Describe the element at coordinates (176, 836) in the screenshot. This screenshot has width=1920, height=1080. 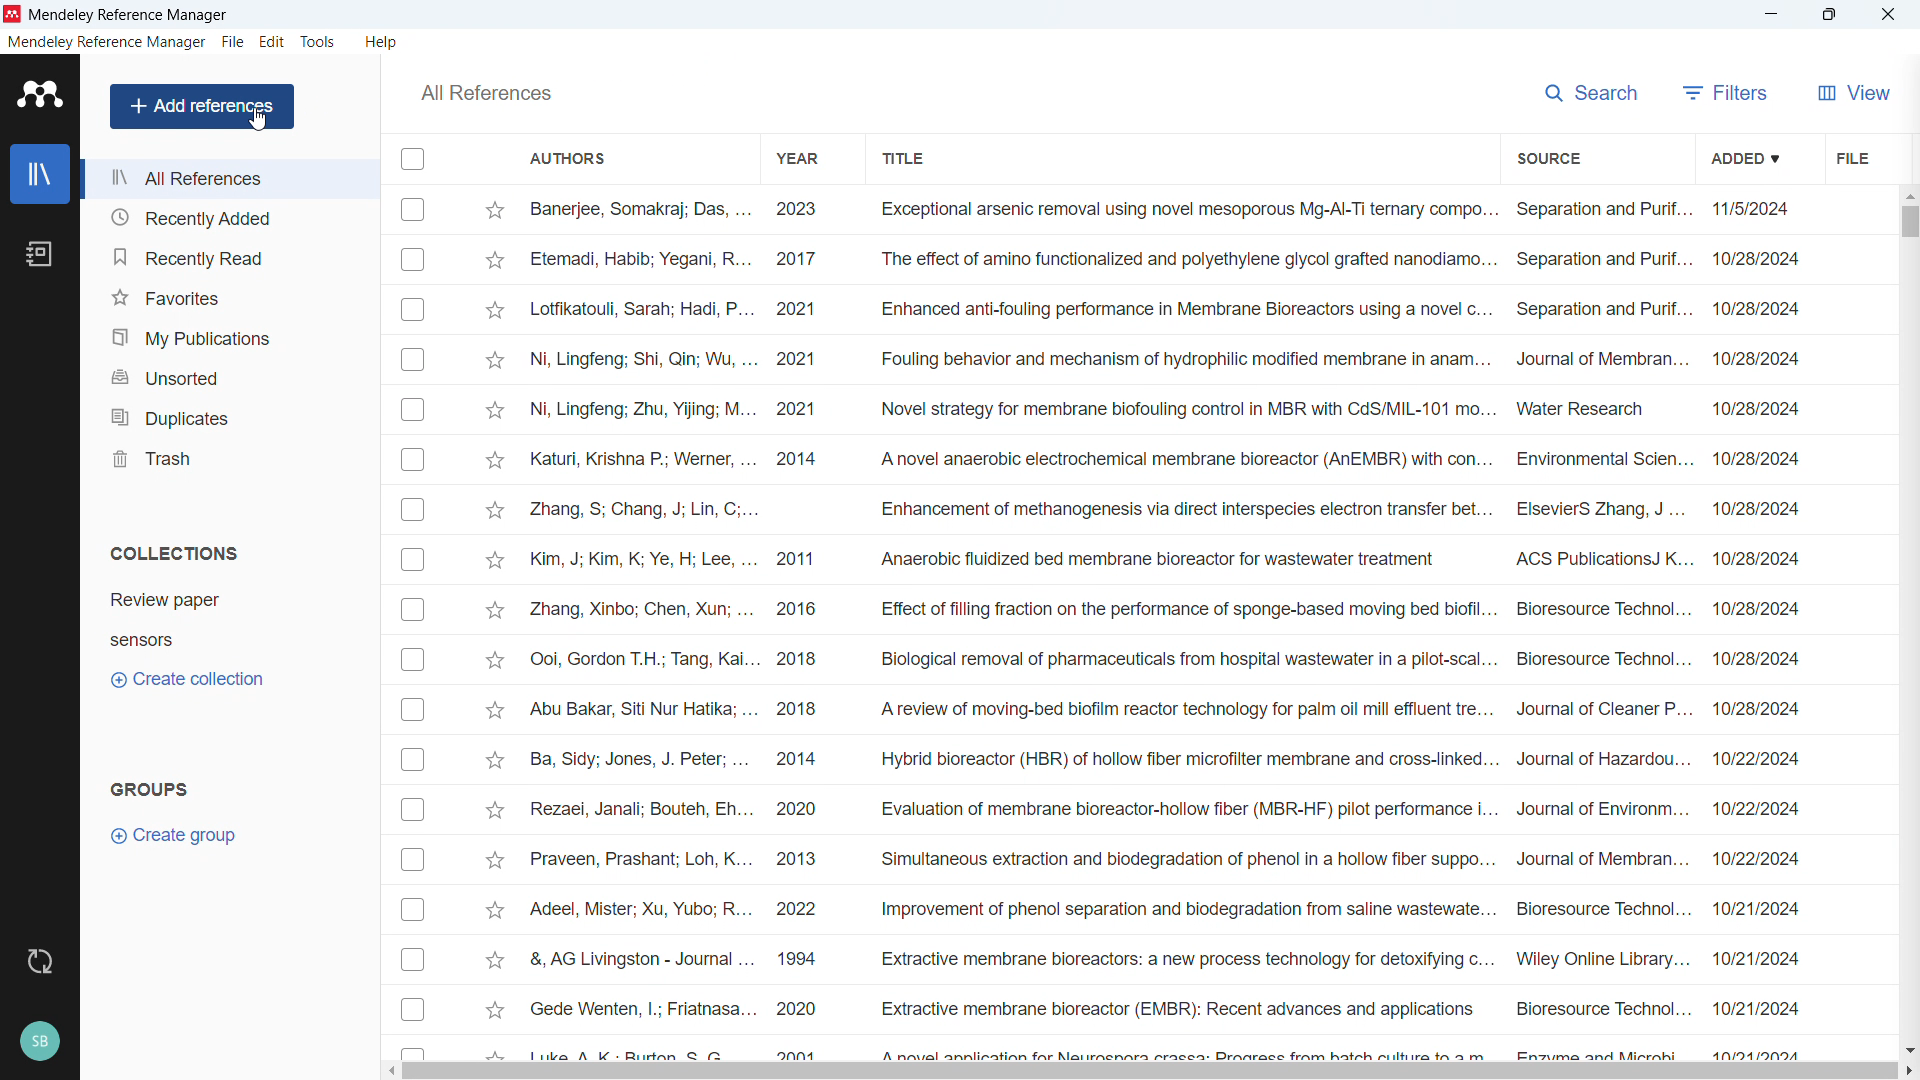
I see `Create group ` at that location.